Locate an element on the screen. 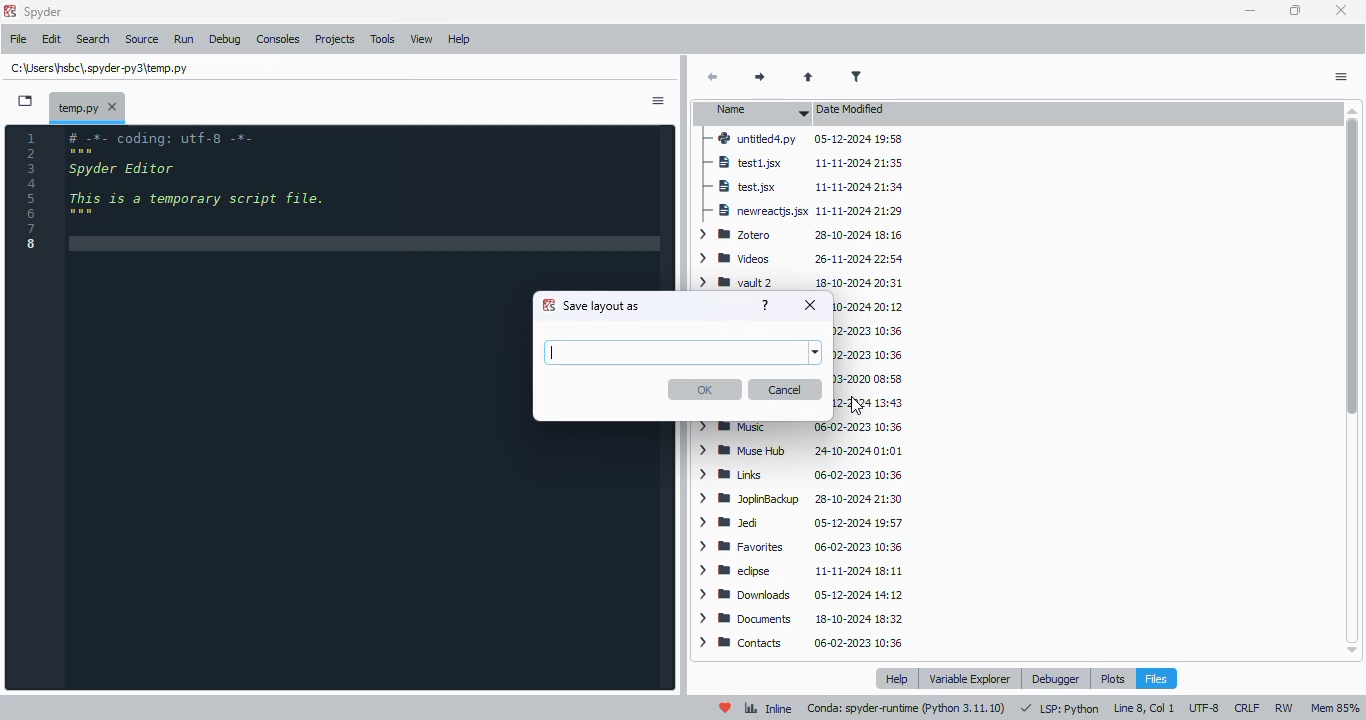 The width and height of the screenshot is (1366, 720). typing is located at coordinates (552, 353).